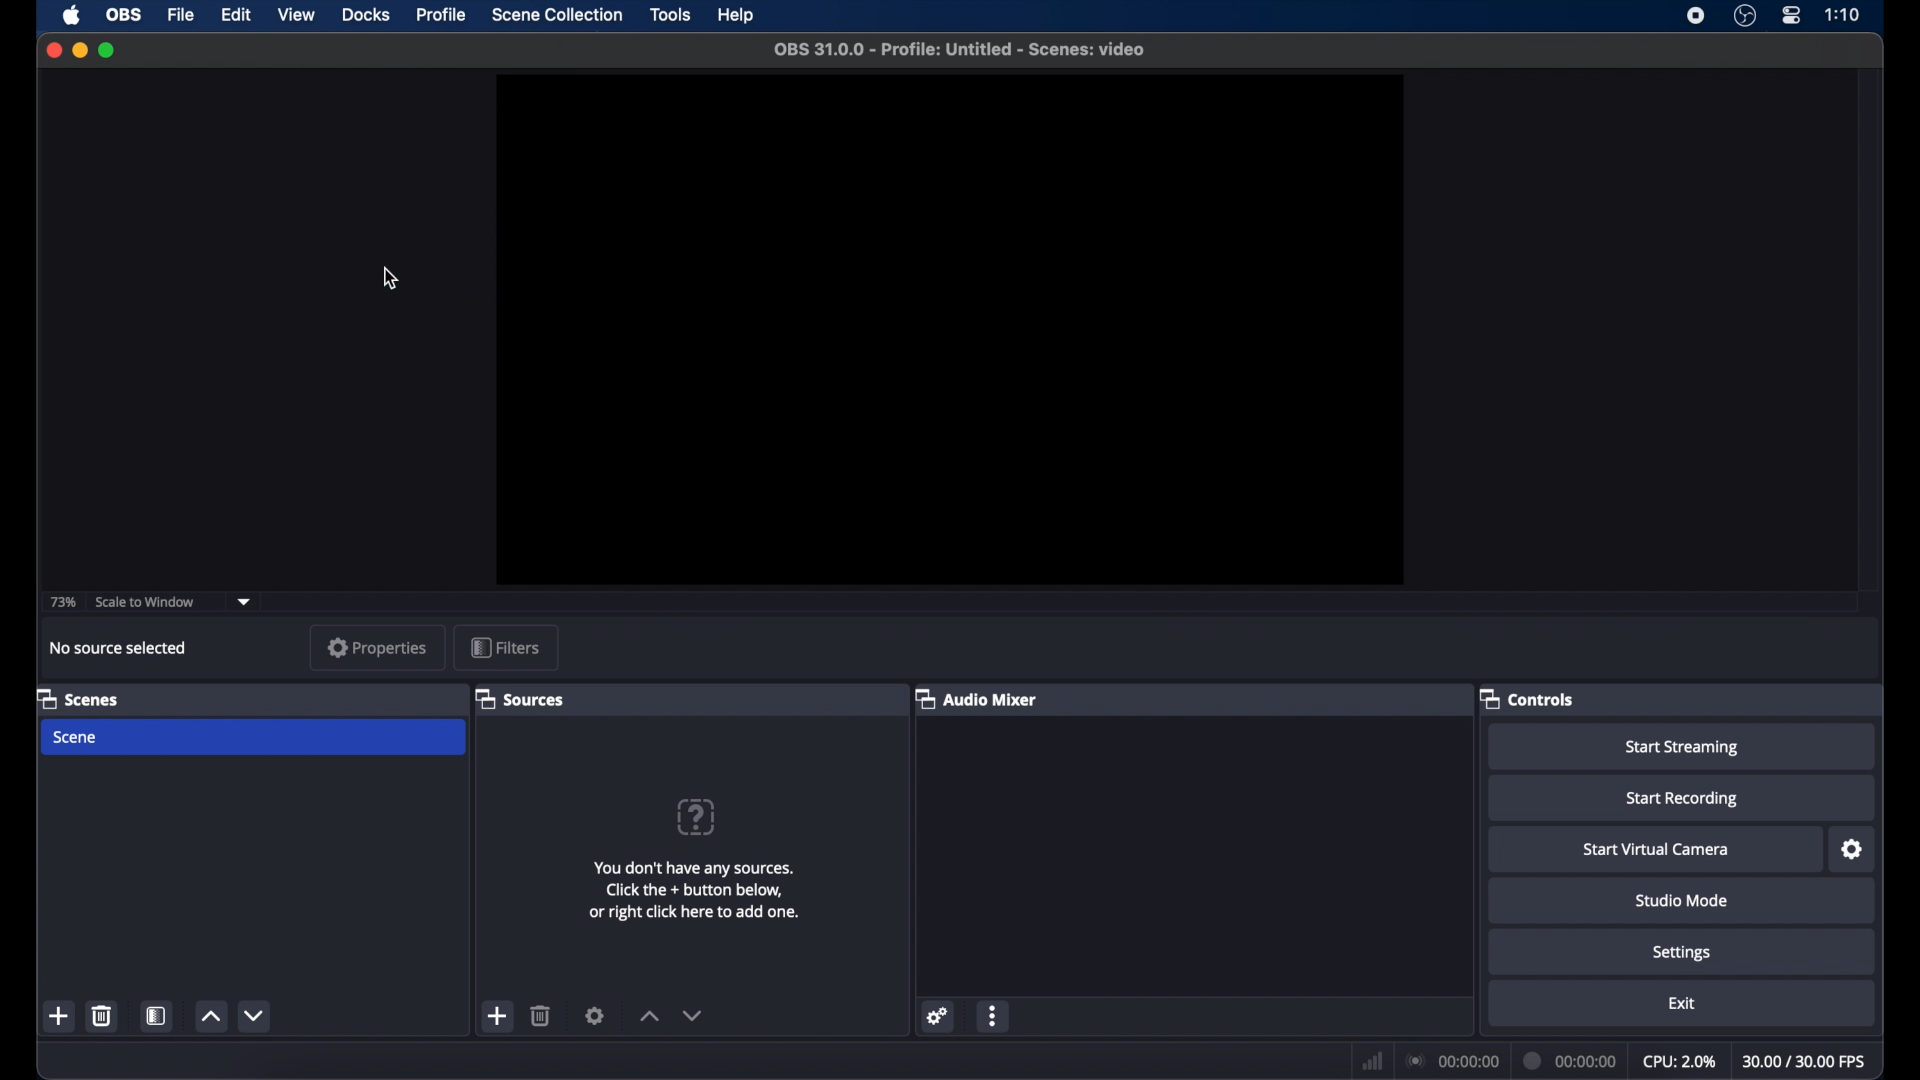 This screenshot has width=1920, height=1080. What do you see at coordinates (181, 14) in the screenshot?
I see `file` at bounding box center [181, 14].